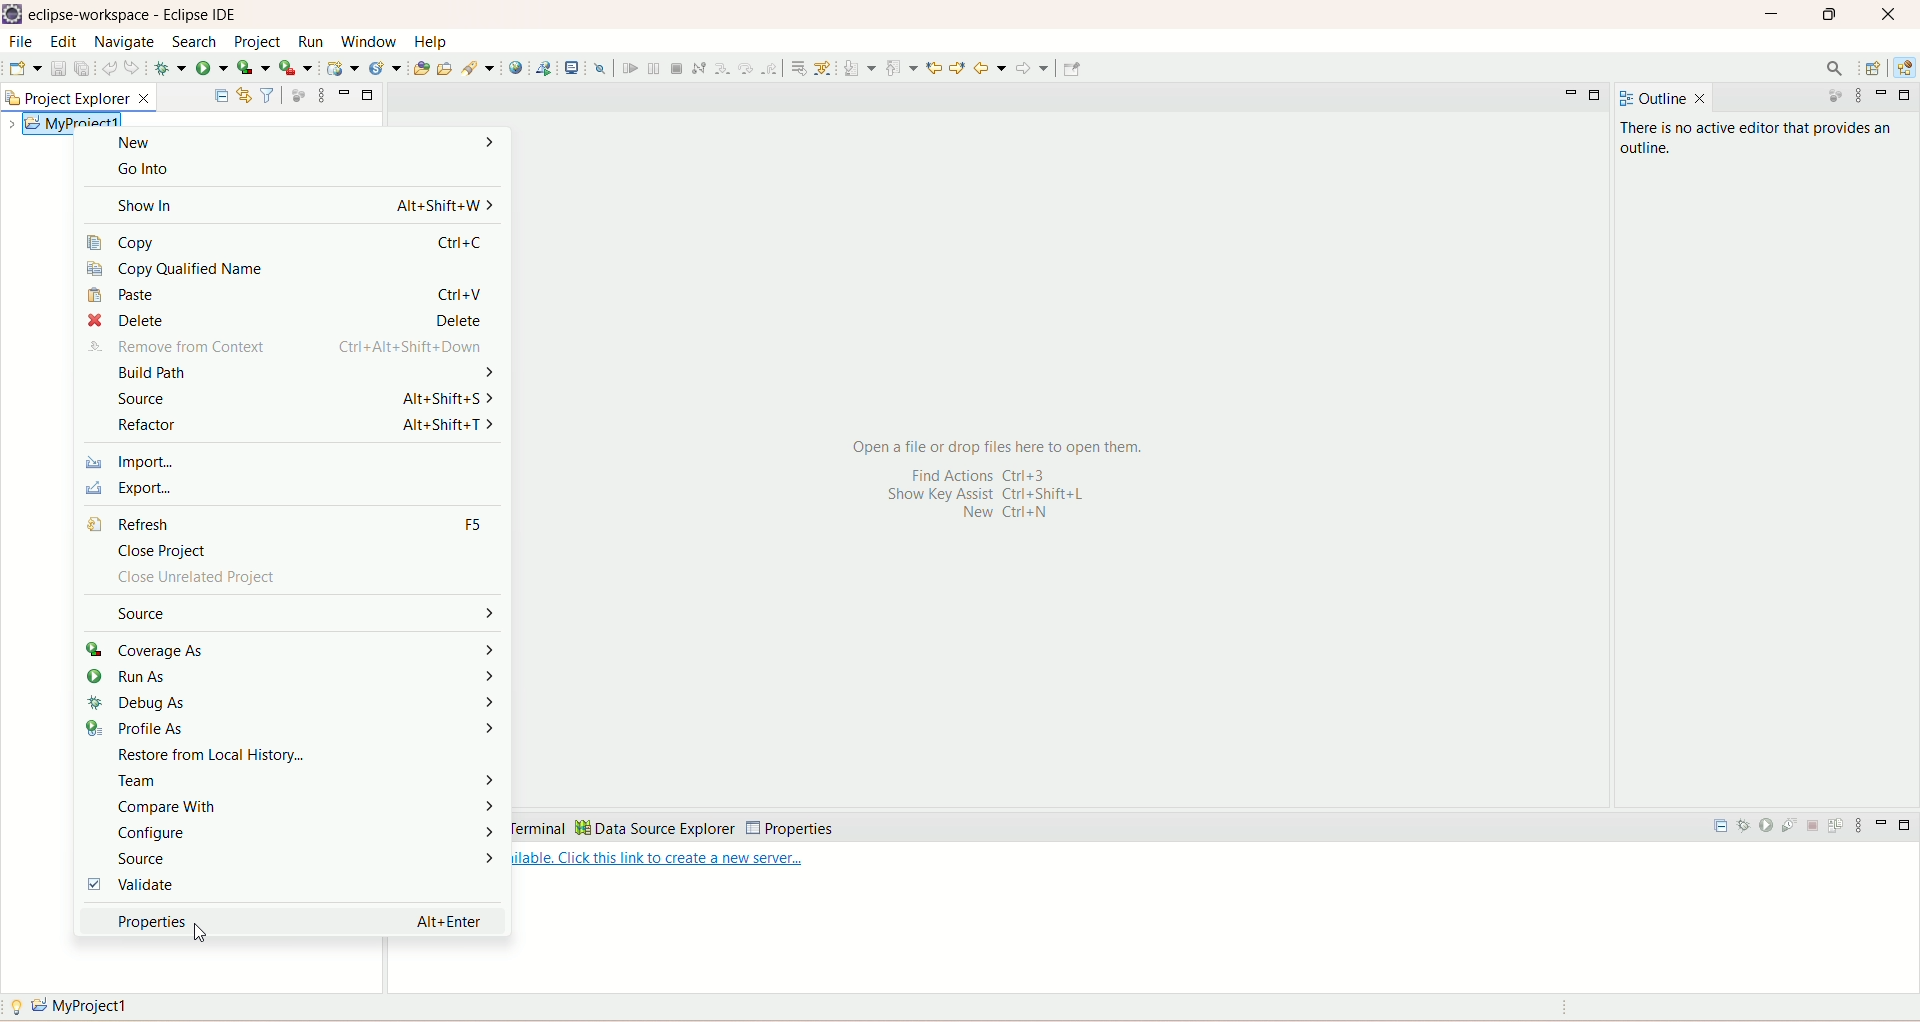  Describe the element at coordinates (295, 173) in the screenshot. I see `go into` at that location.